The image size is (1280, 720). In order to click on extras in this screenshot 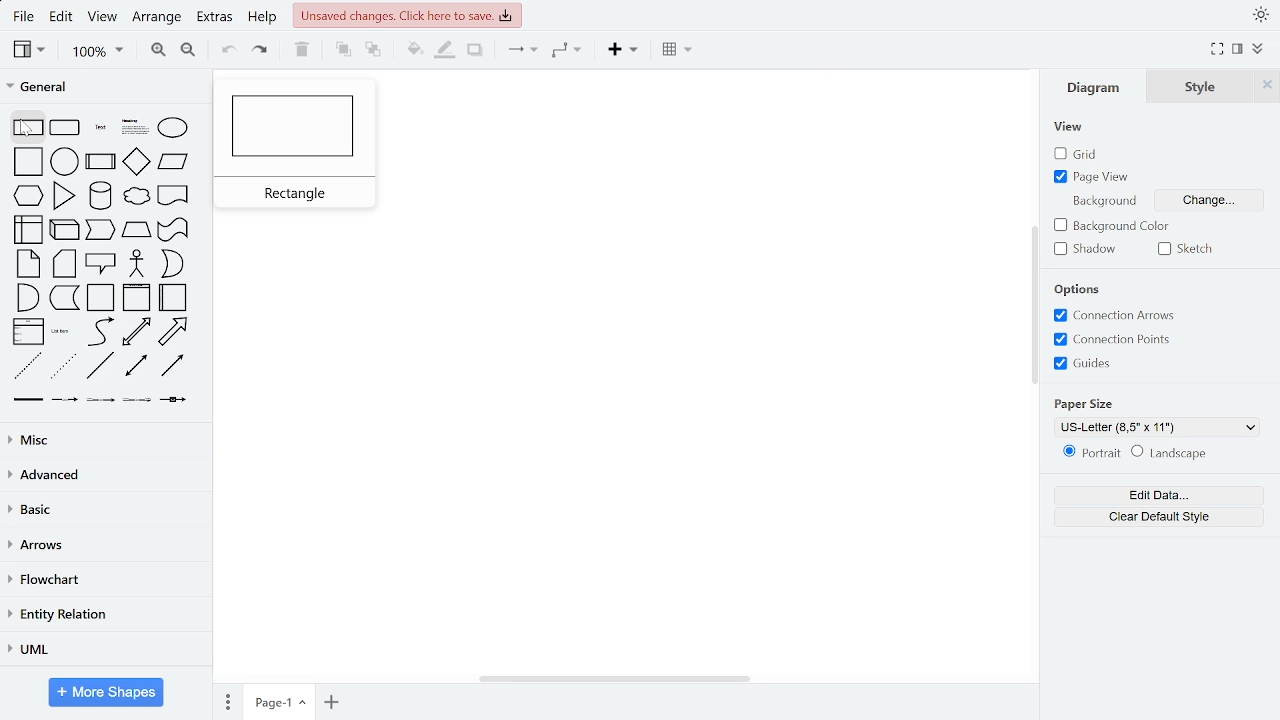, I will do `click(216, 19)`.